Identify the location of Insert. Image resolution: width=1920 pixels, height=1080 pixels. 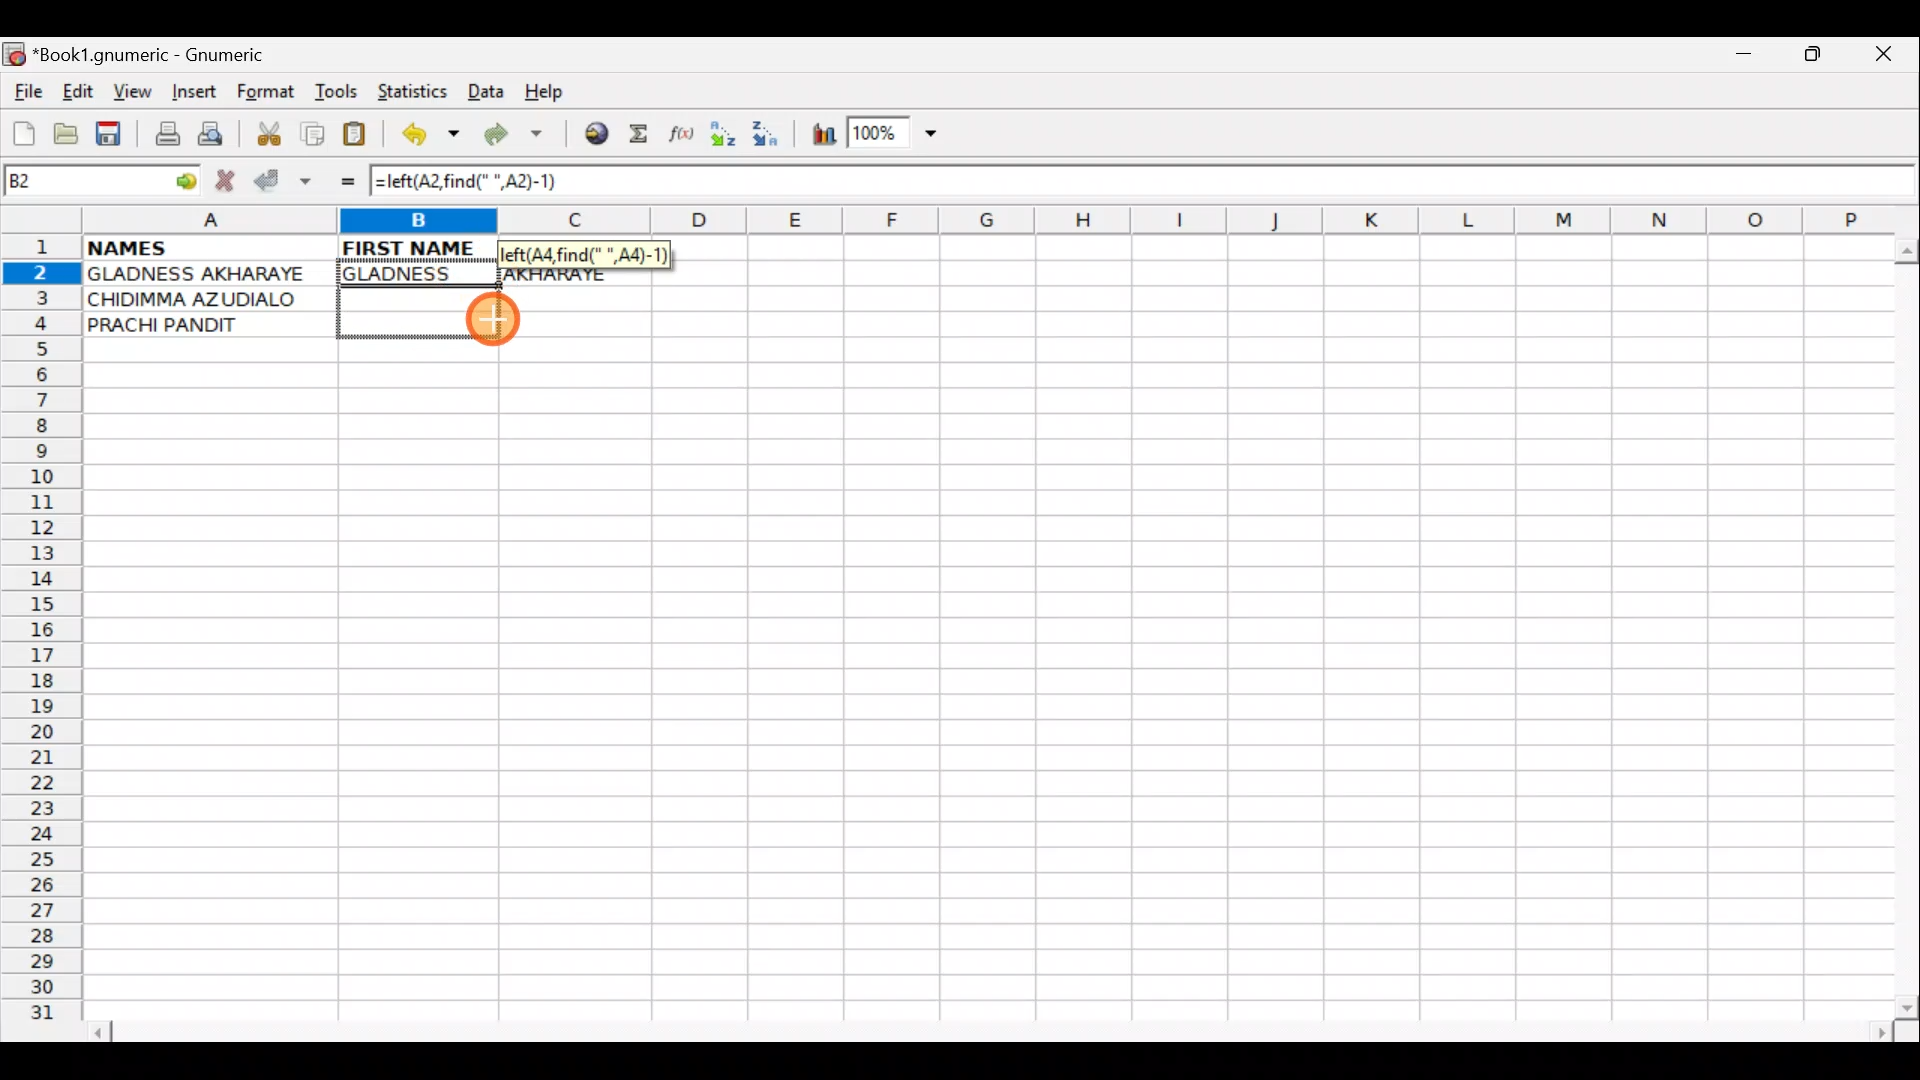
(193, 92).